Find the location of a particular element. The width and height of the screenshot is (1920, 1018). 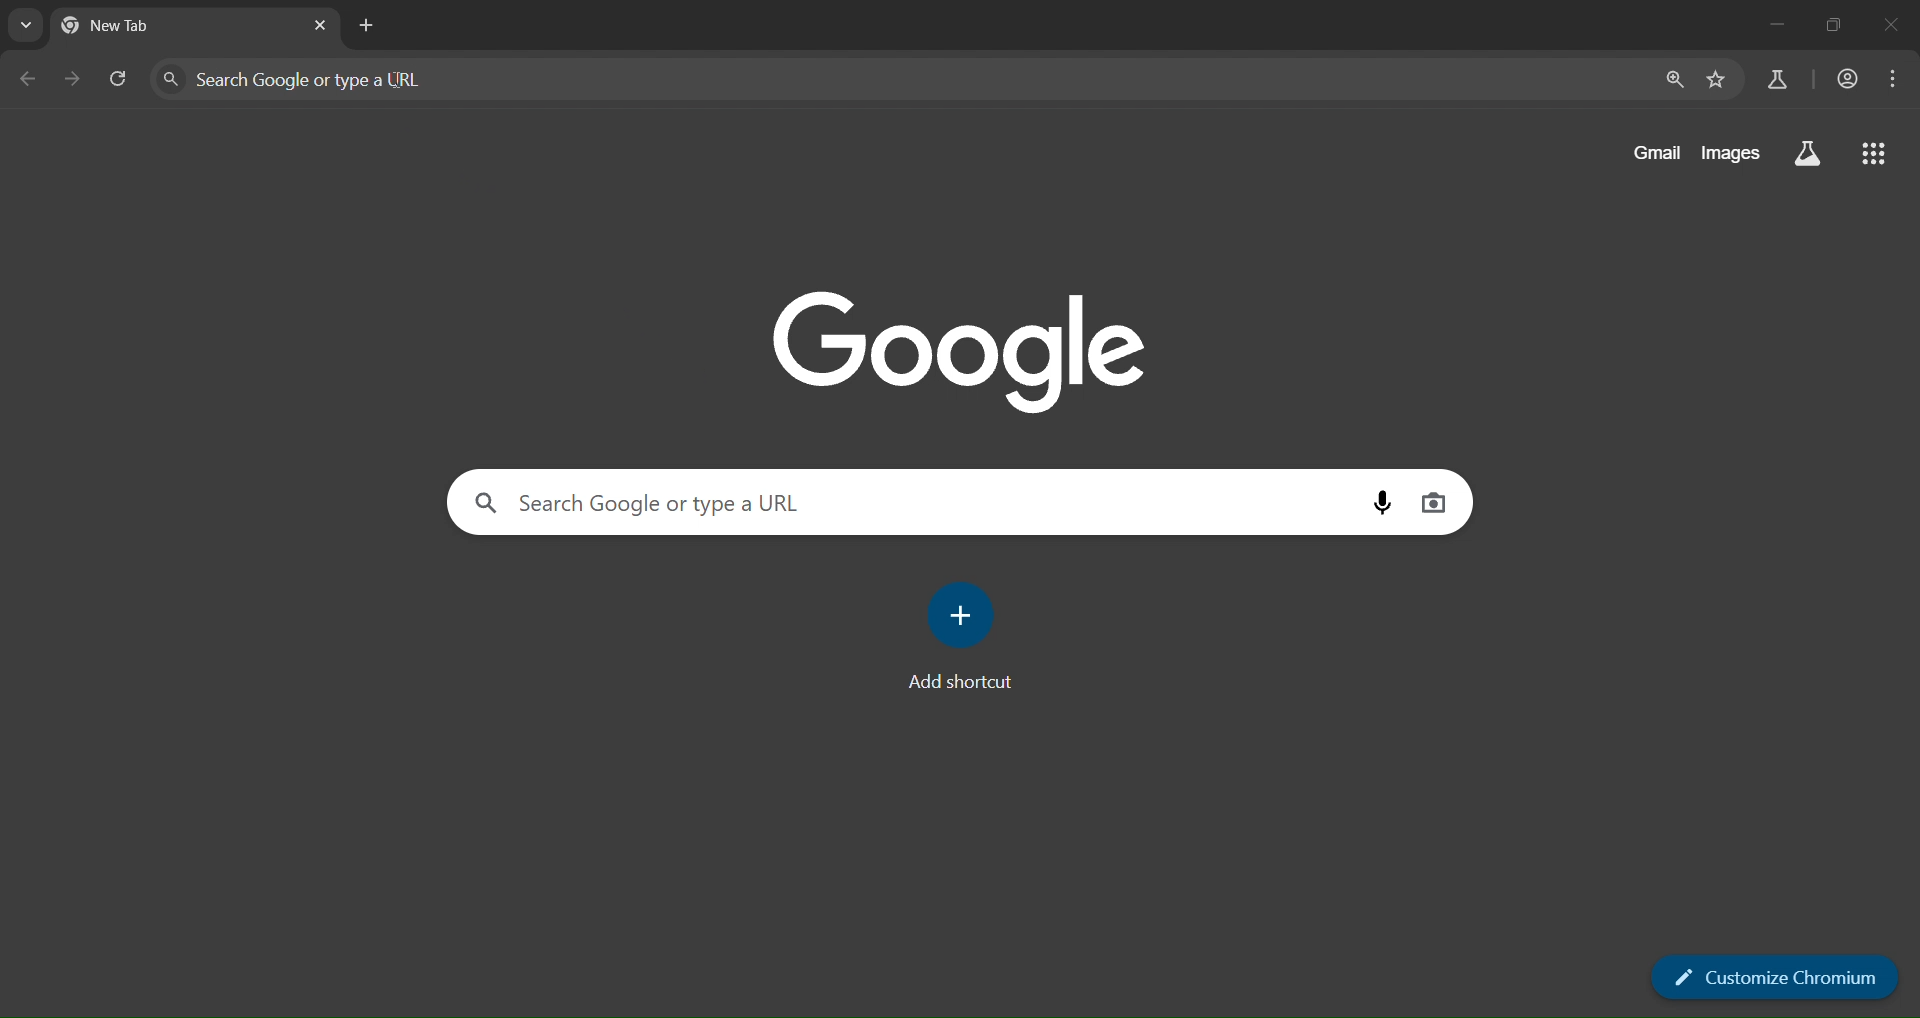

current tab is located at coordinates (165, 28).